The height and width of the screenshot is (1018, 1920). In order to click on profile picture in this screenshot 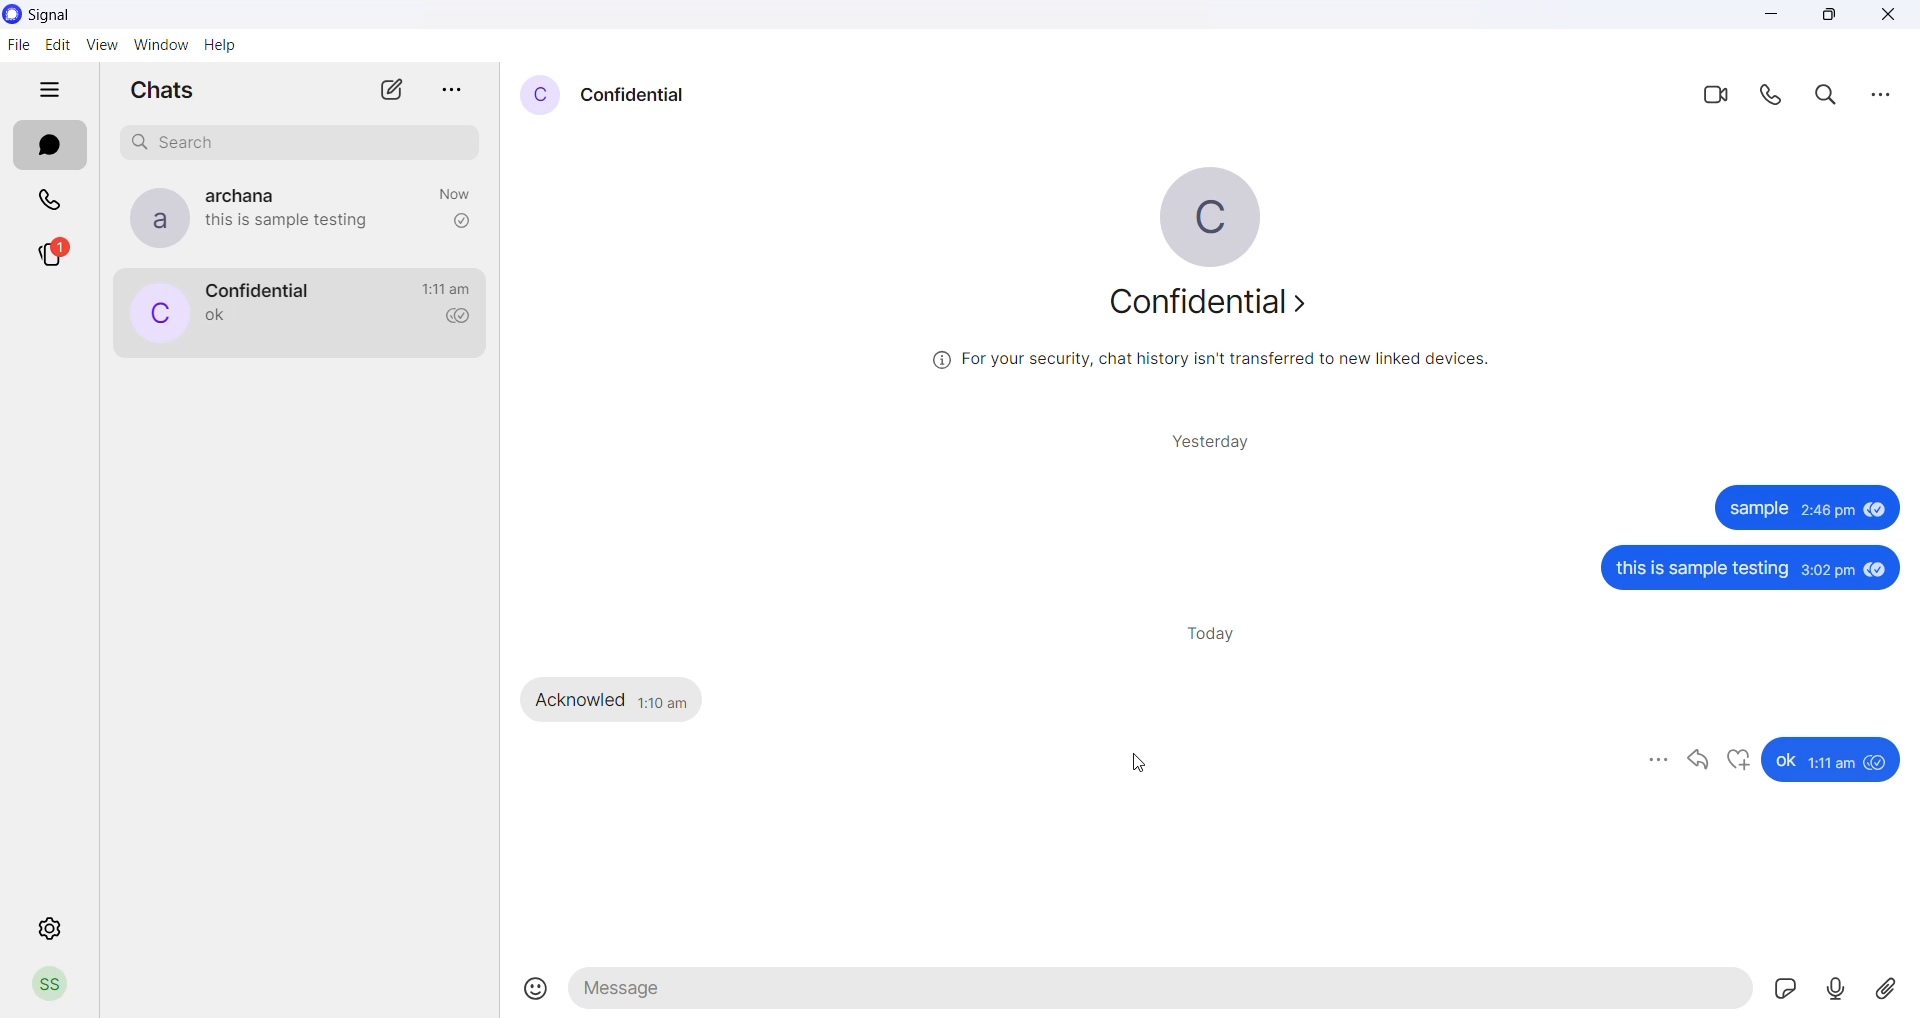, I will do `click(155, 315)`.